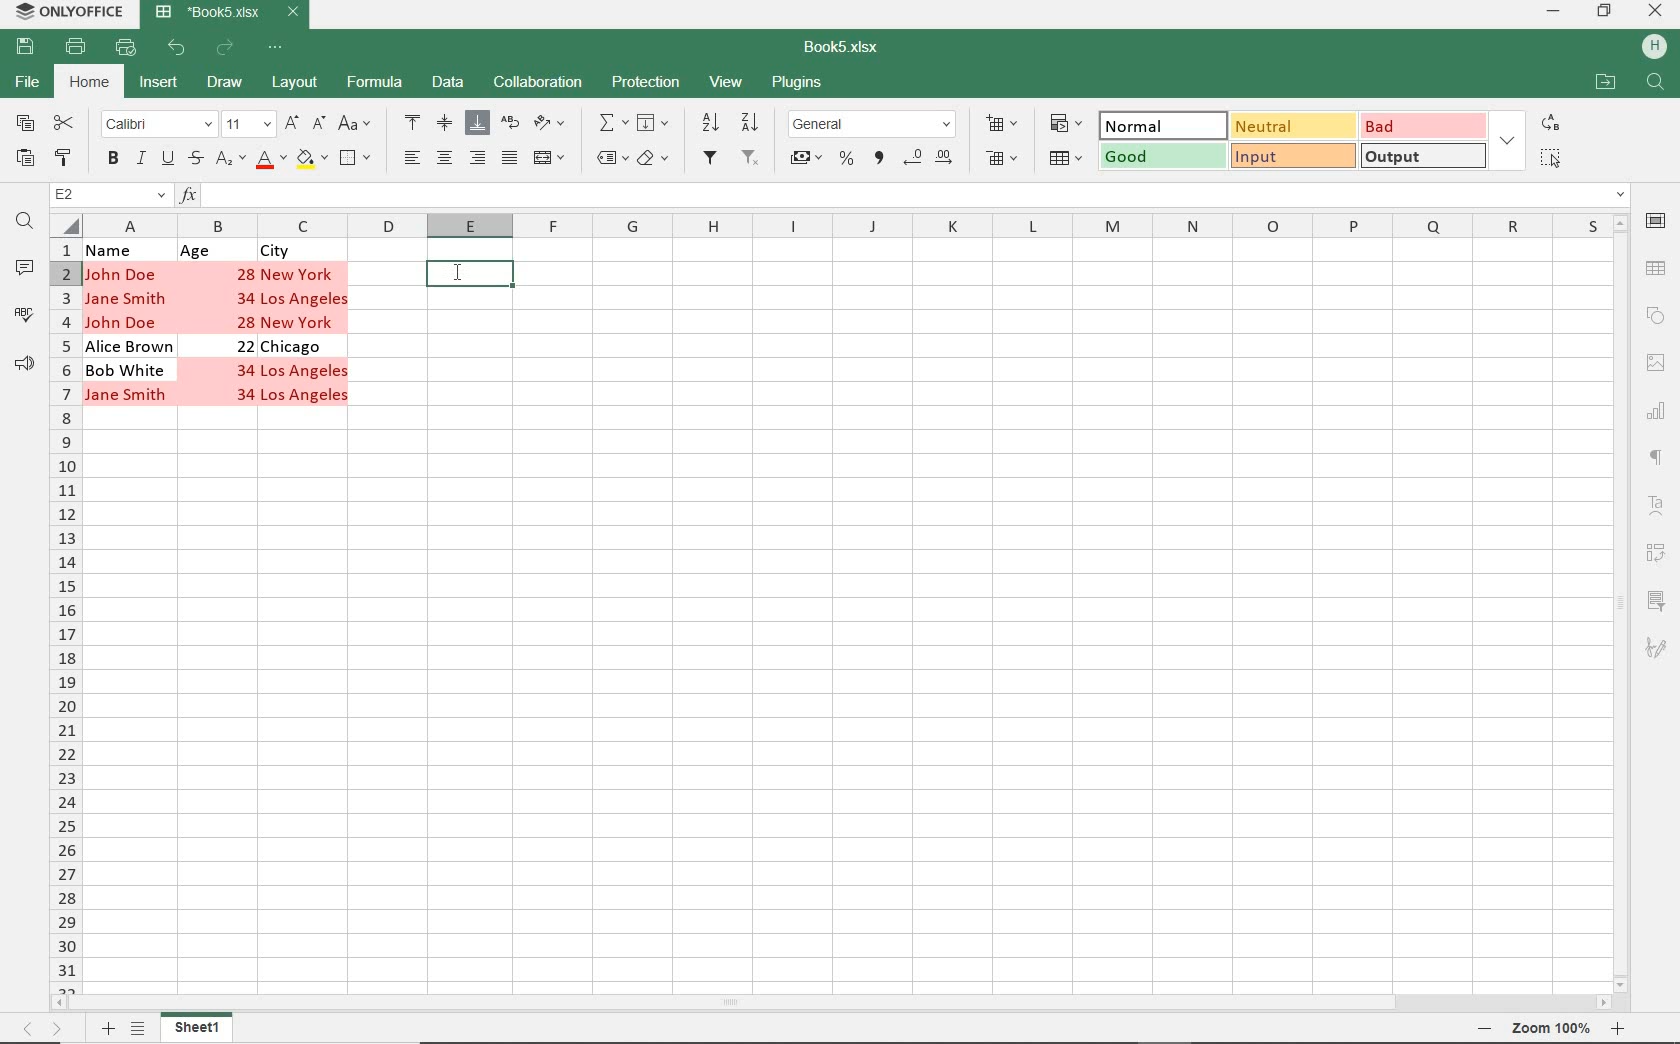 The image size is (1680, 1044). Describe the element at coordinates (242, 372) in the screenshot. I see `34` at that location.